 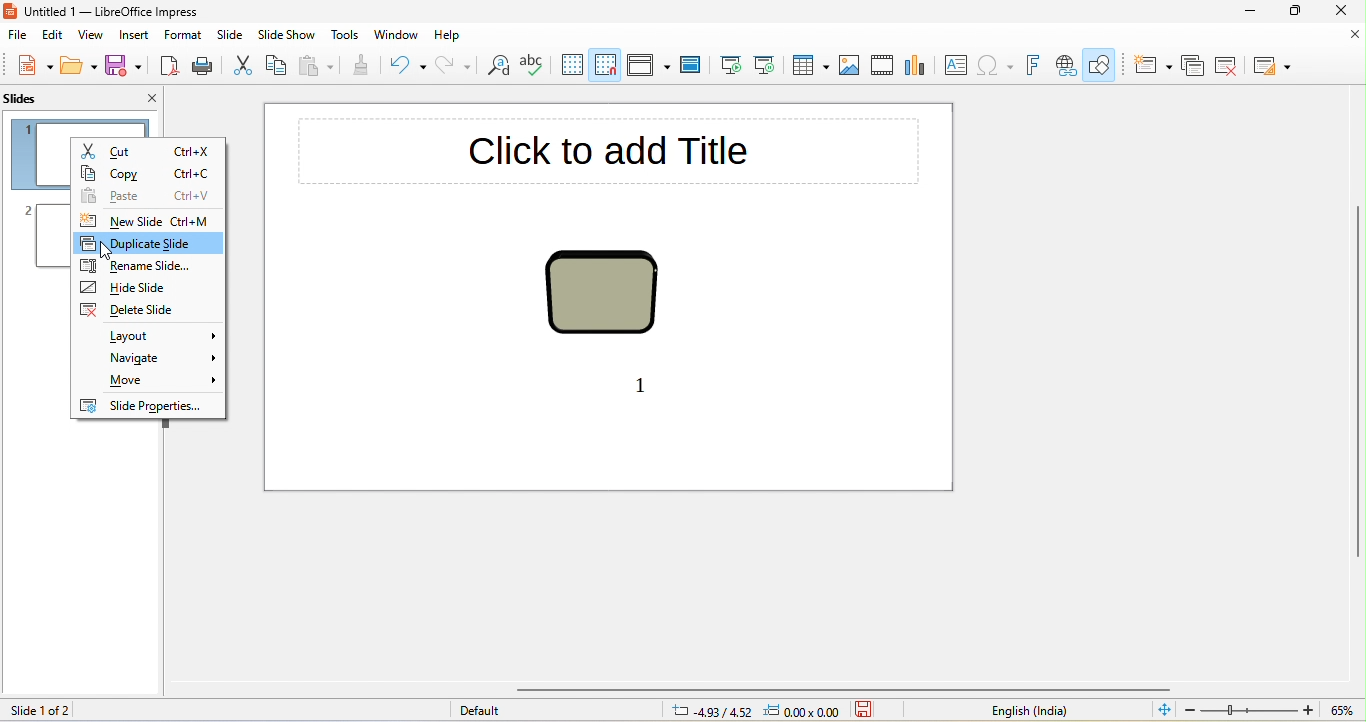 I want to click on save, so click(x=123, y=66).